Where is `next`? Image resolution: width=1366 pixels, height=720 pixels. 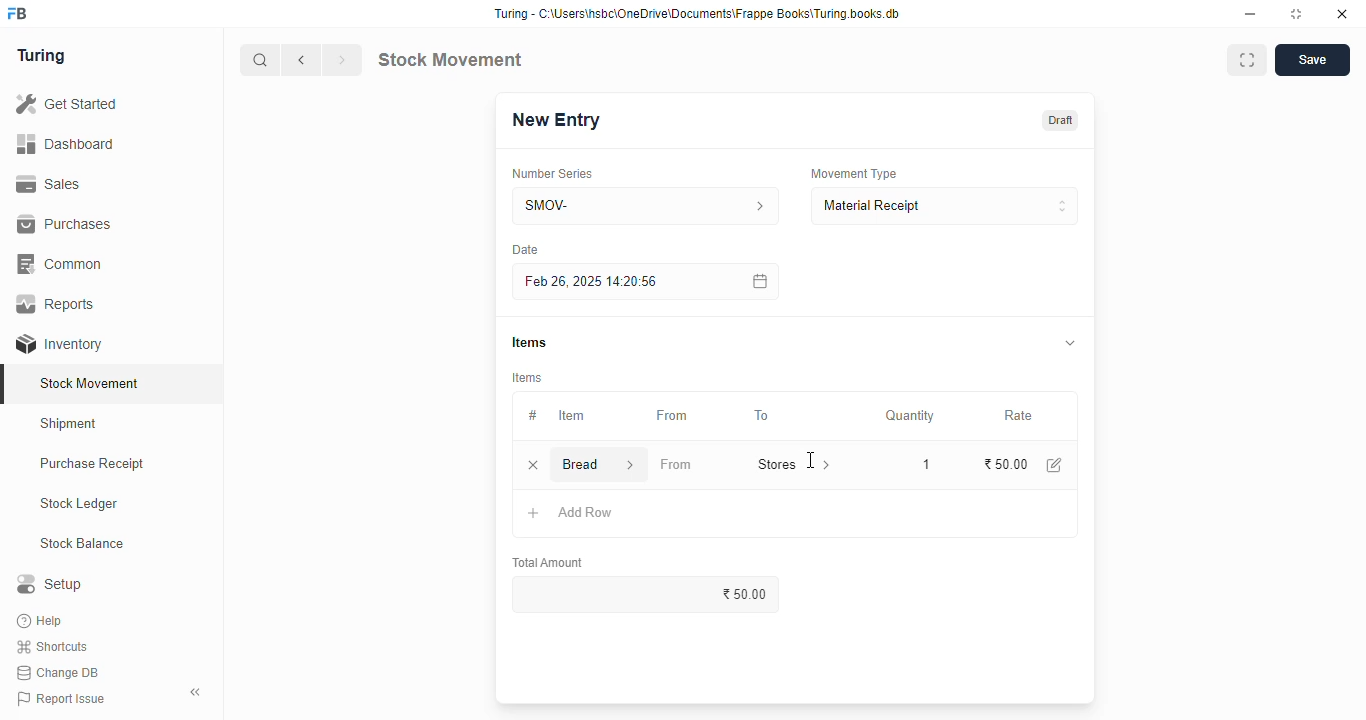
next is located at coordinates (342, 60).